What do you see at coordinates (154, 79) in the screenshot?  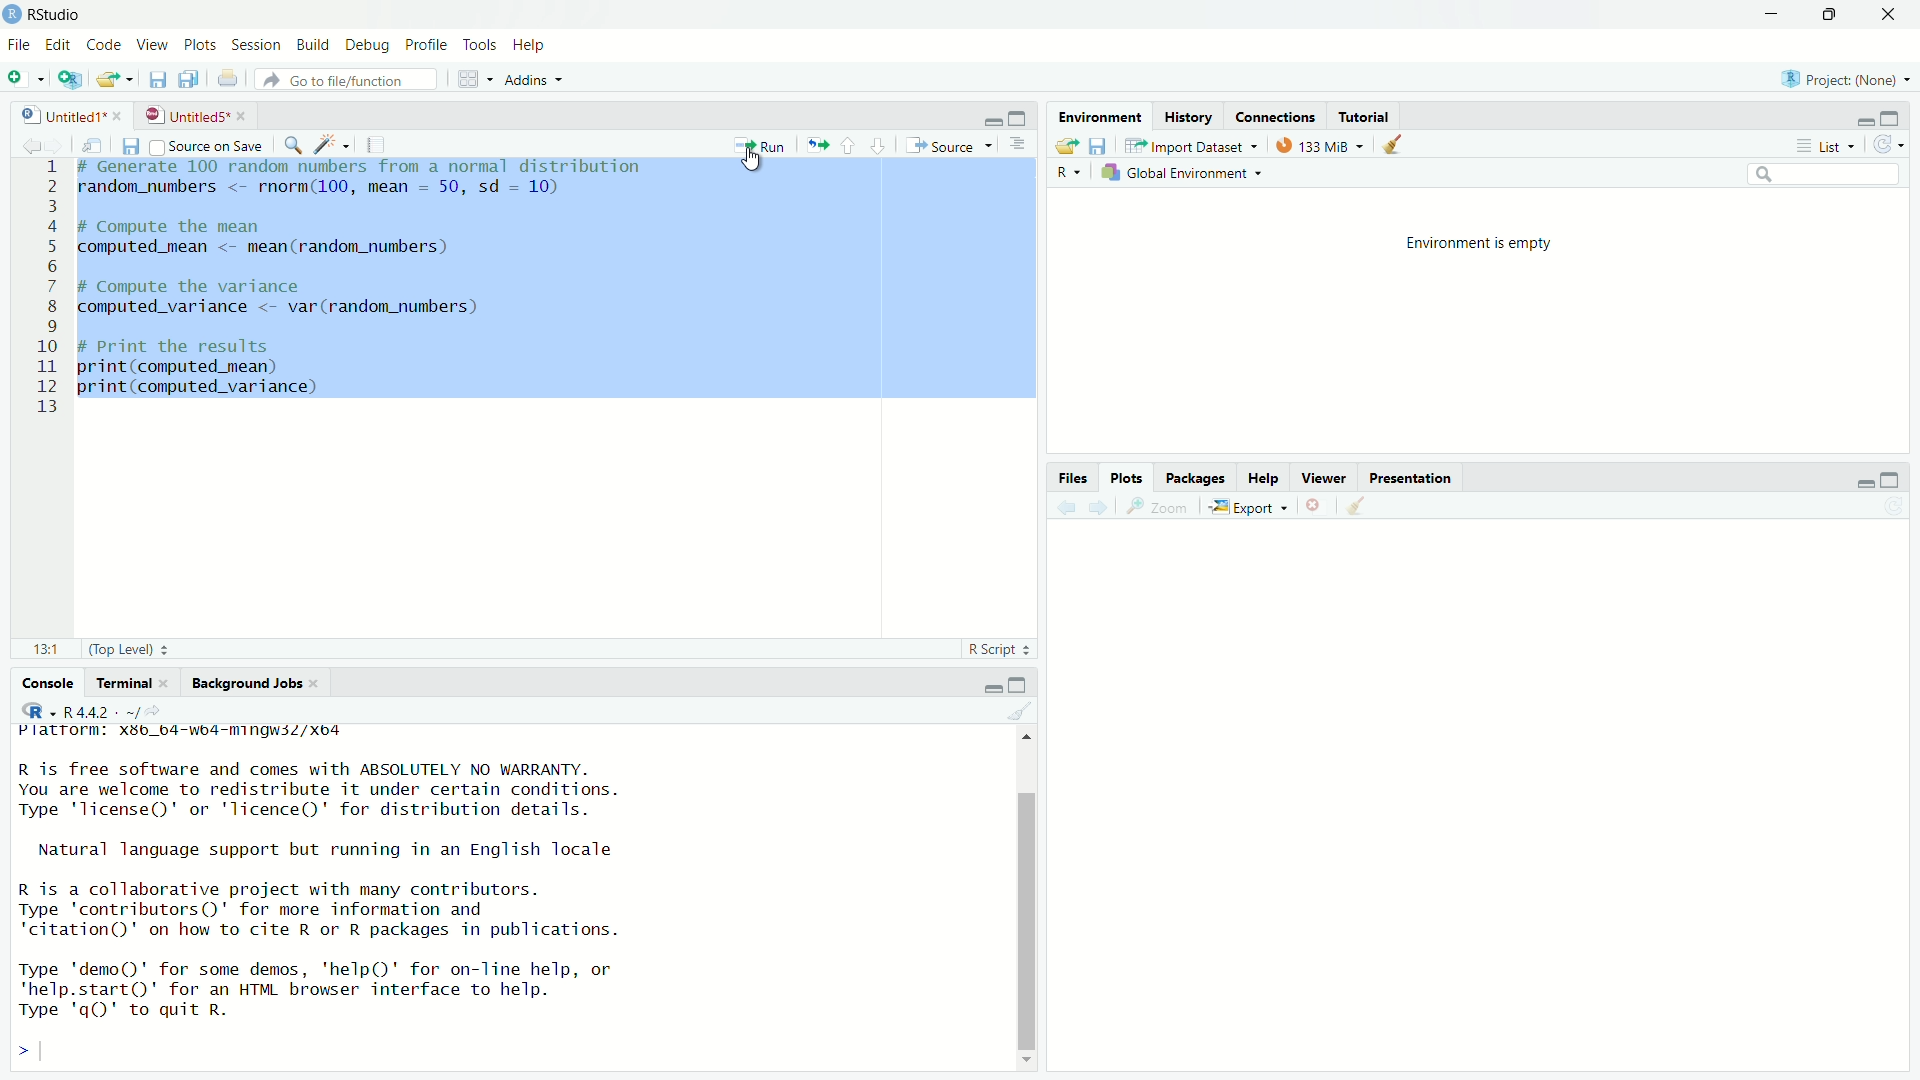 I see `save current document` at bounding box center [154, 79].